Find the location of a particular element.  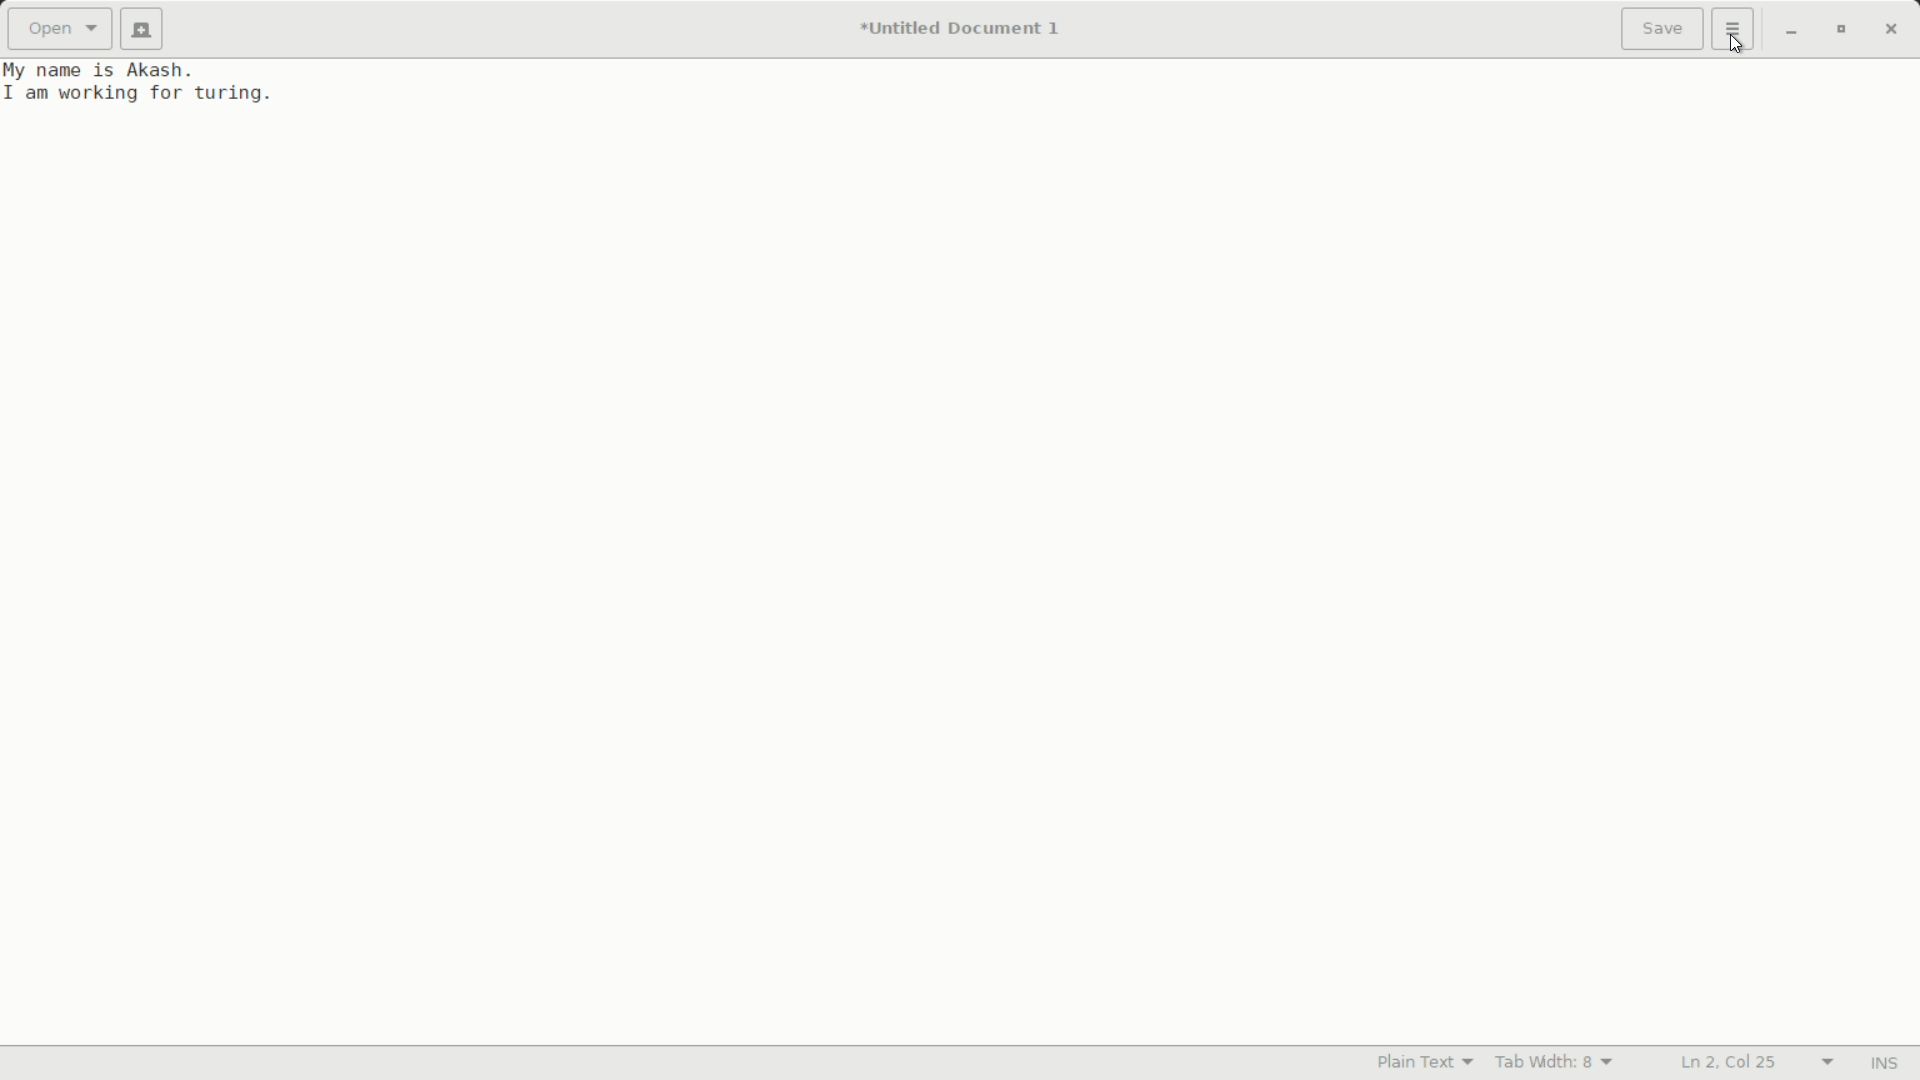

*Untitled Document 1 is located at coordinates (966, 30).